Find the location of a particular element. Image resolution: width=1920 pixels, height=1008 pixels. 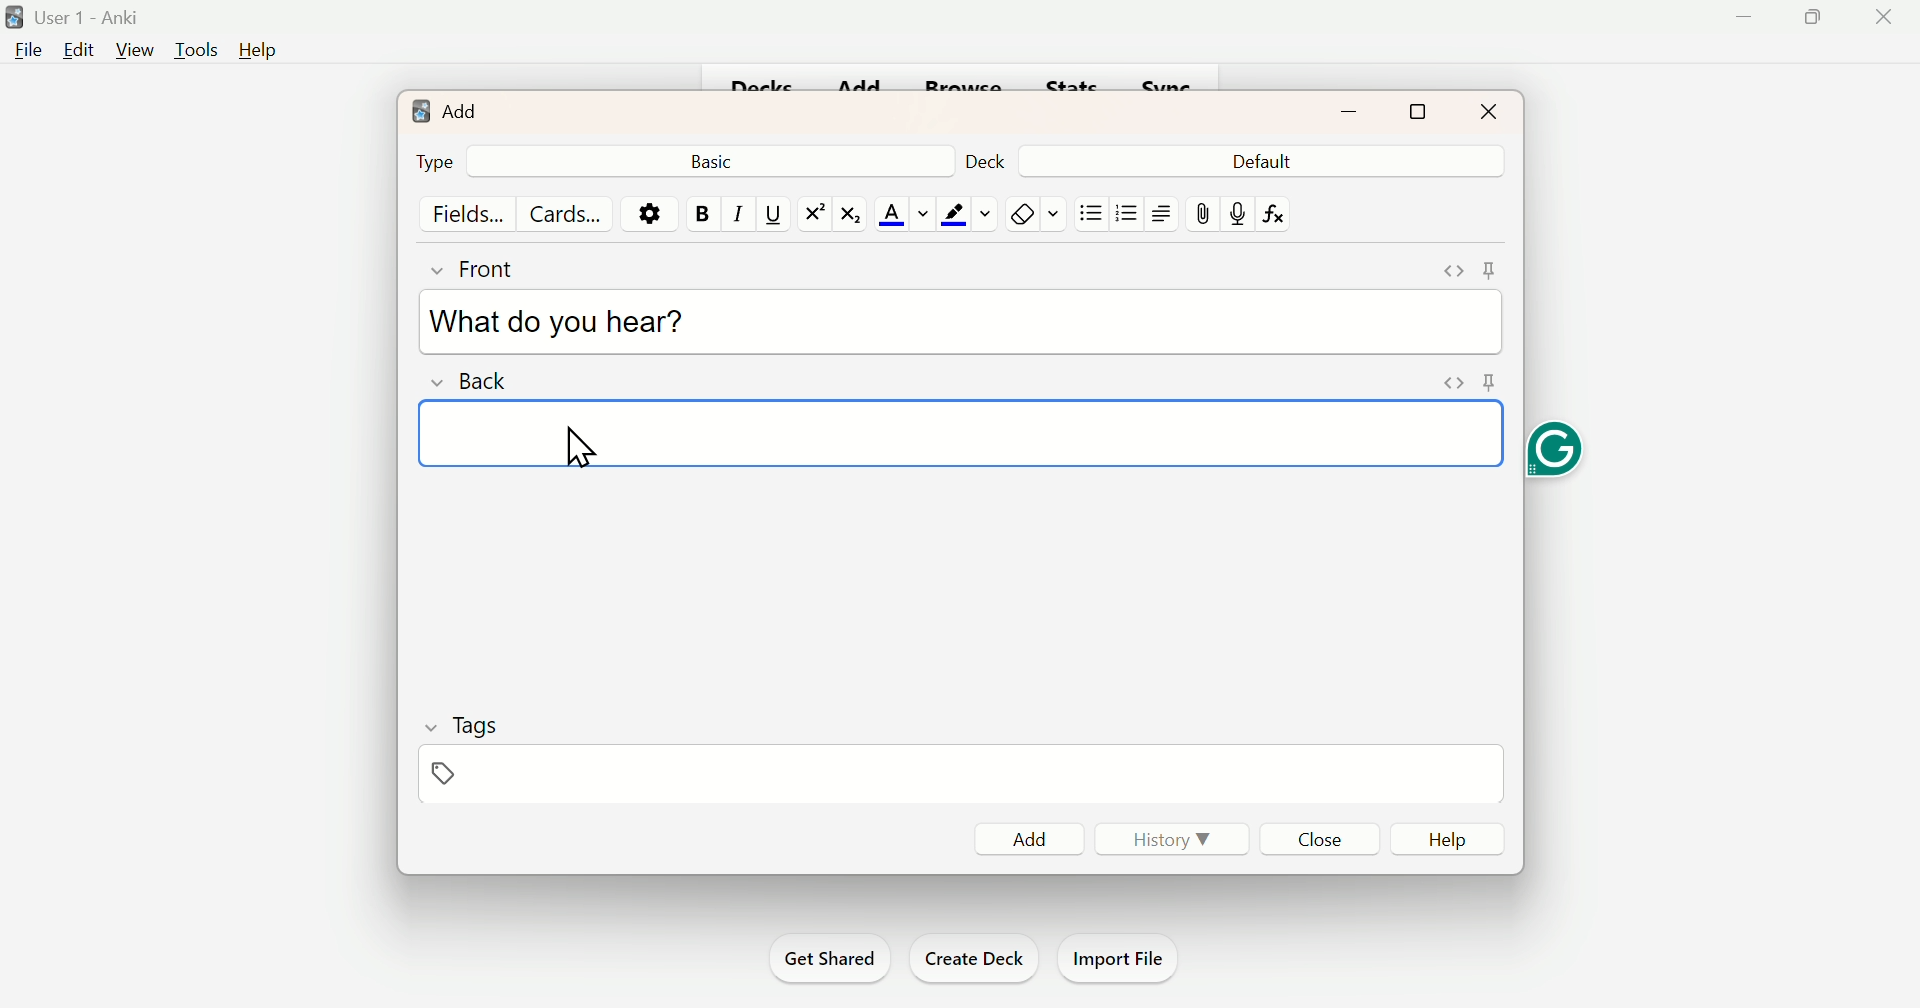

Tags is located at coordinates (480, 723).